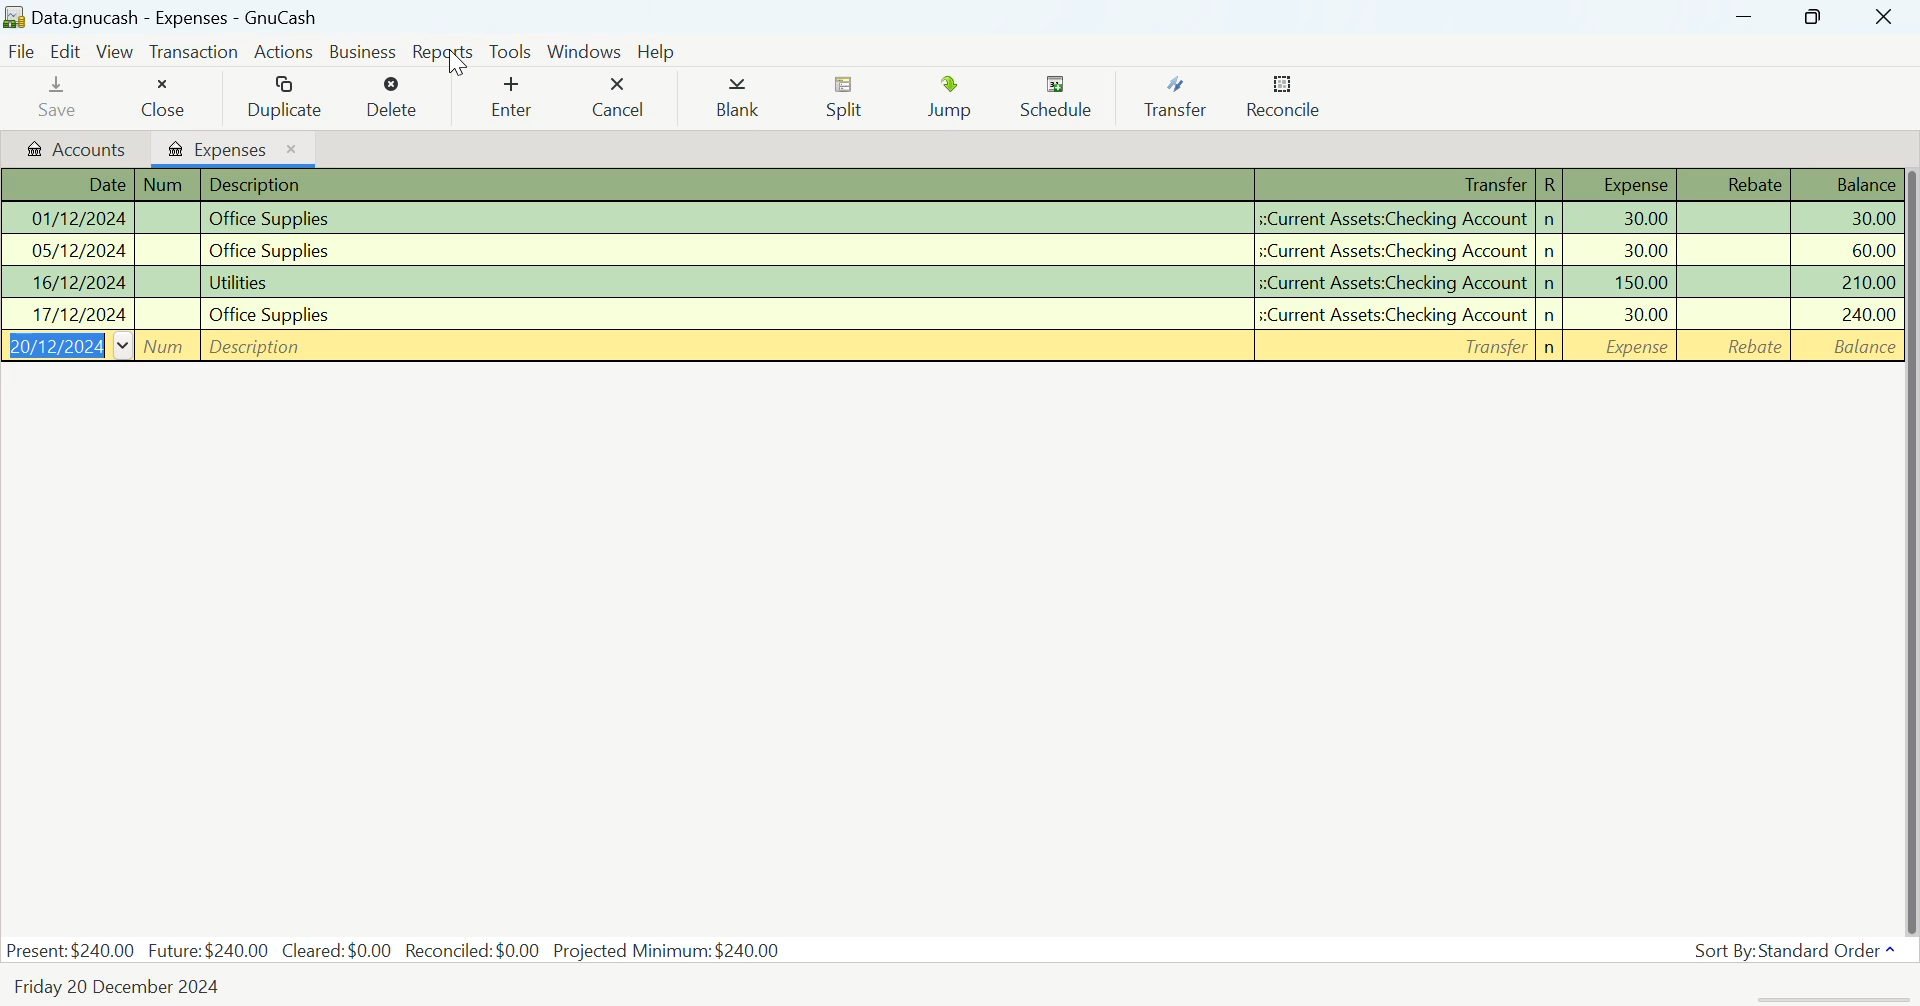 This screenshot has height=1006, width=1920. Describe the element at coordinates (193, 52) in the screenshot. I see `Transaction` at that location.